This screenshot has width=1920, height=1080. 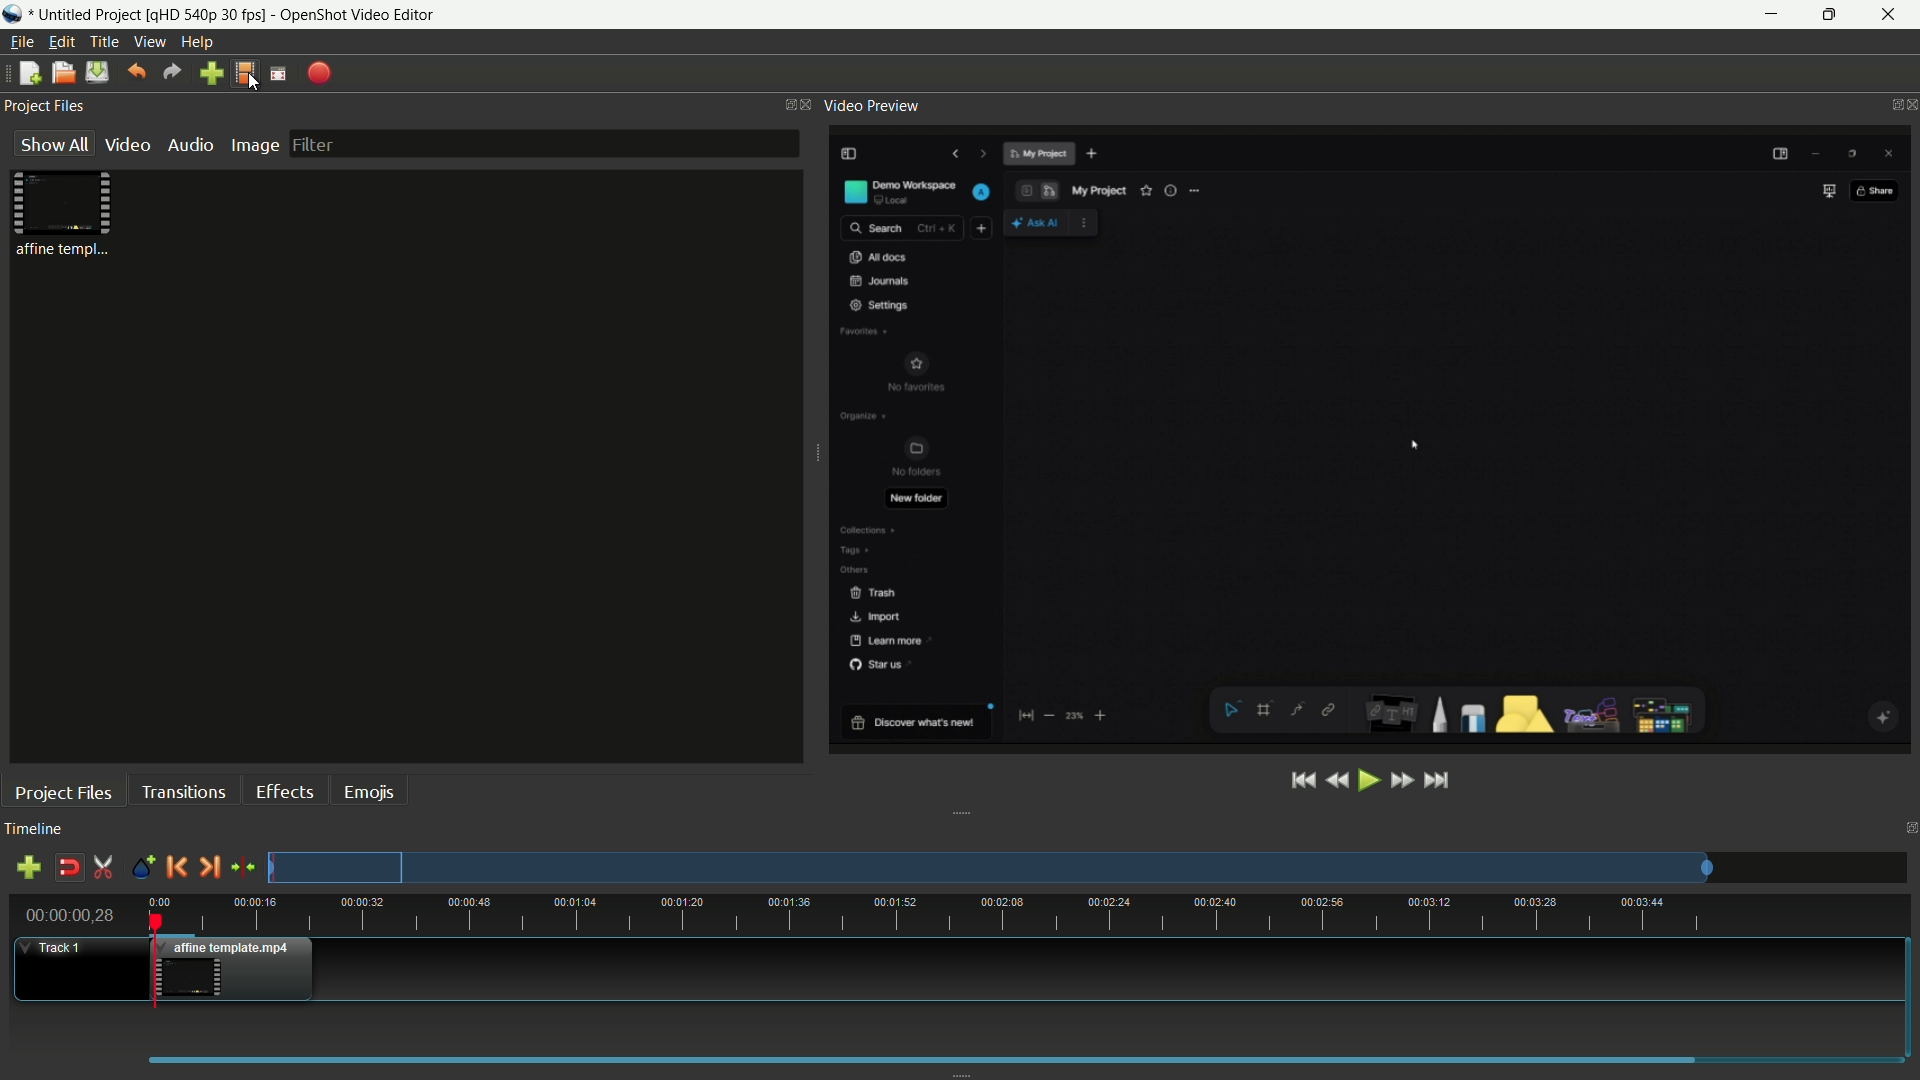 What do you see at coordinates (1369, 782) in the screenshot?
I see `play or pause` at bounding box center [1369, 782].